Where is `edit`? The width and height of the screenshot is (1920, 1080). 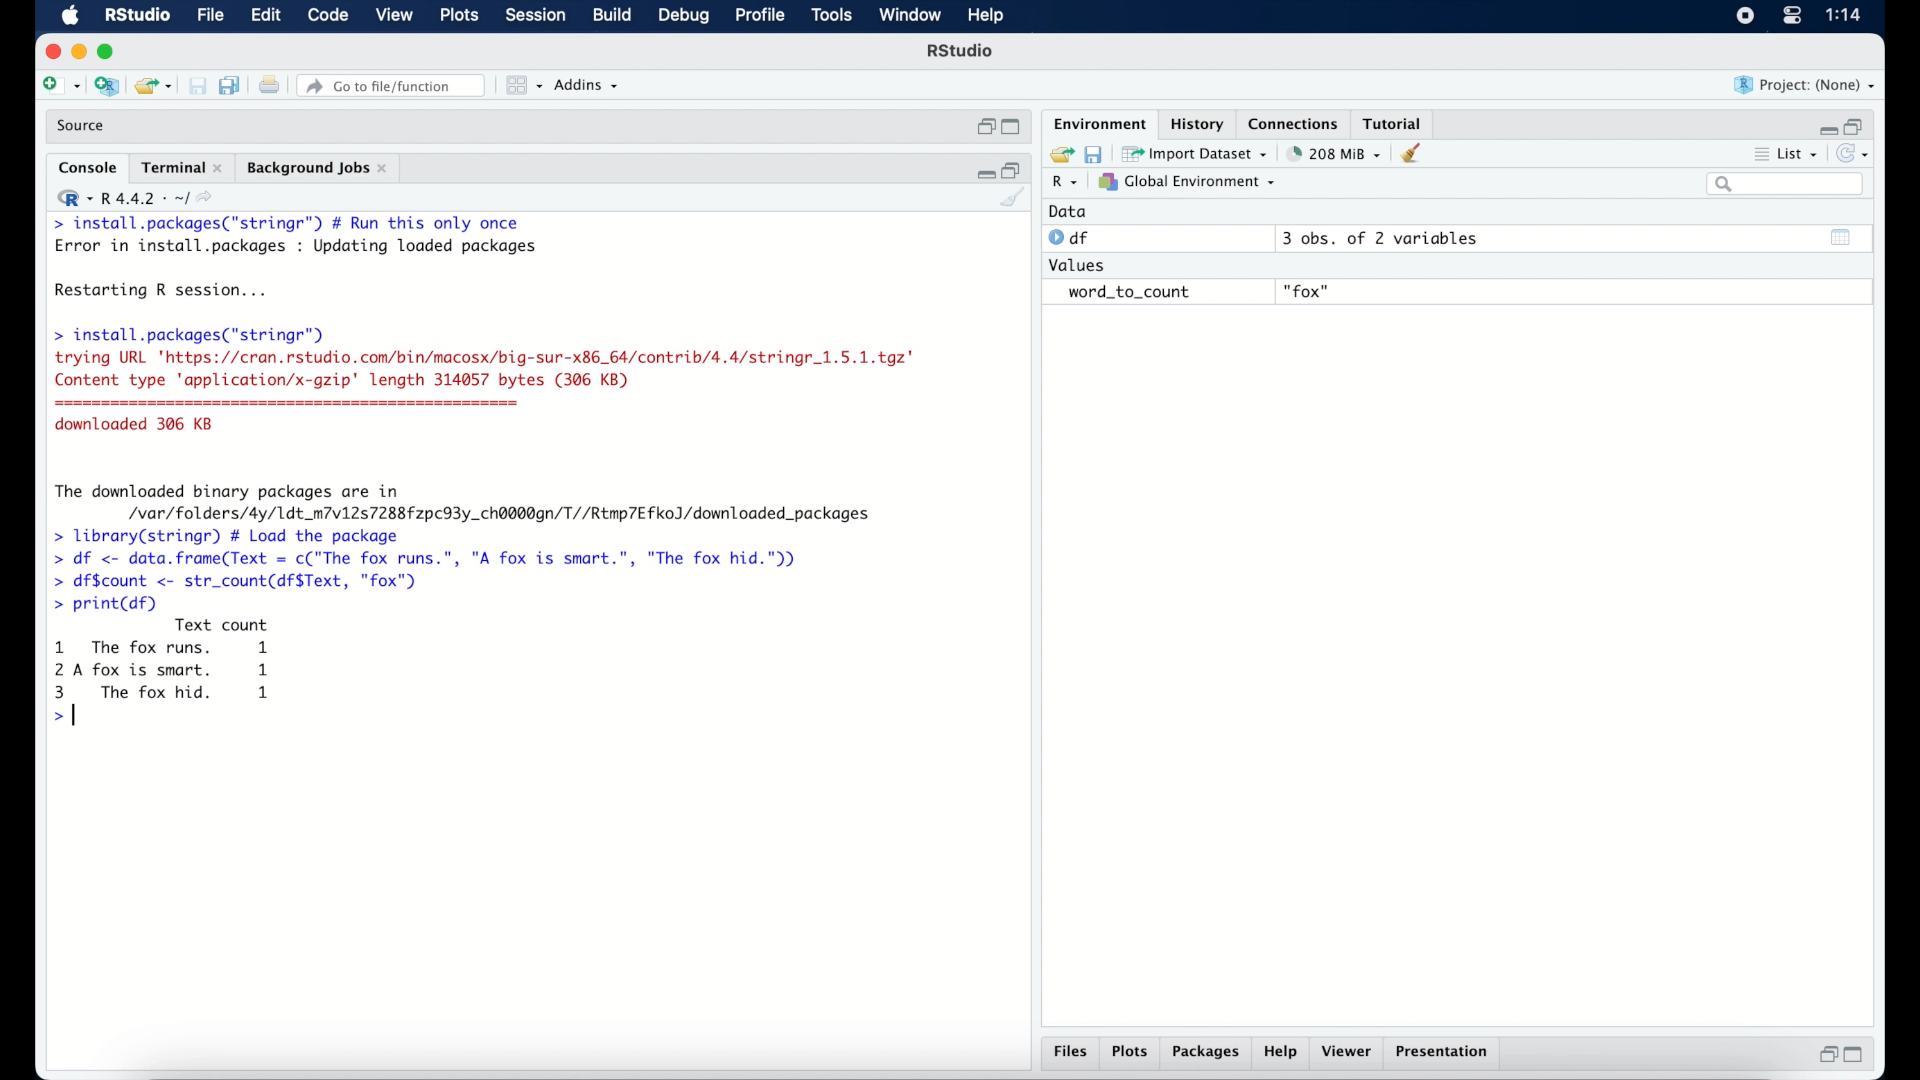
edit is located at coordinates (265, 16).